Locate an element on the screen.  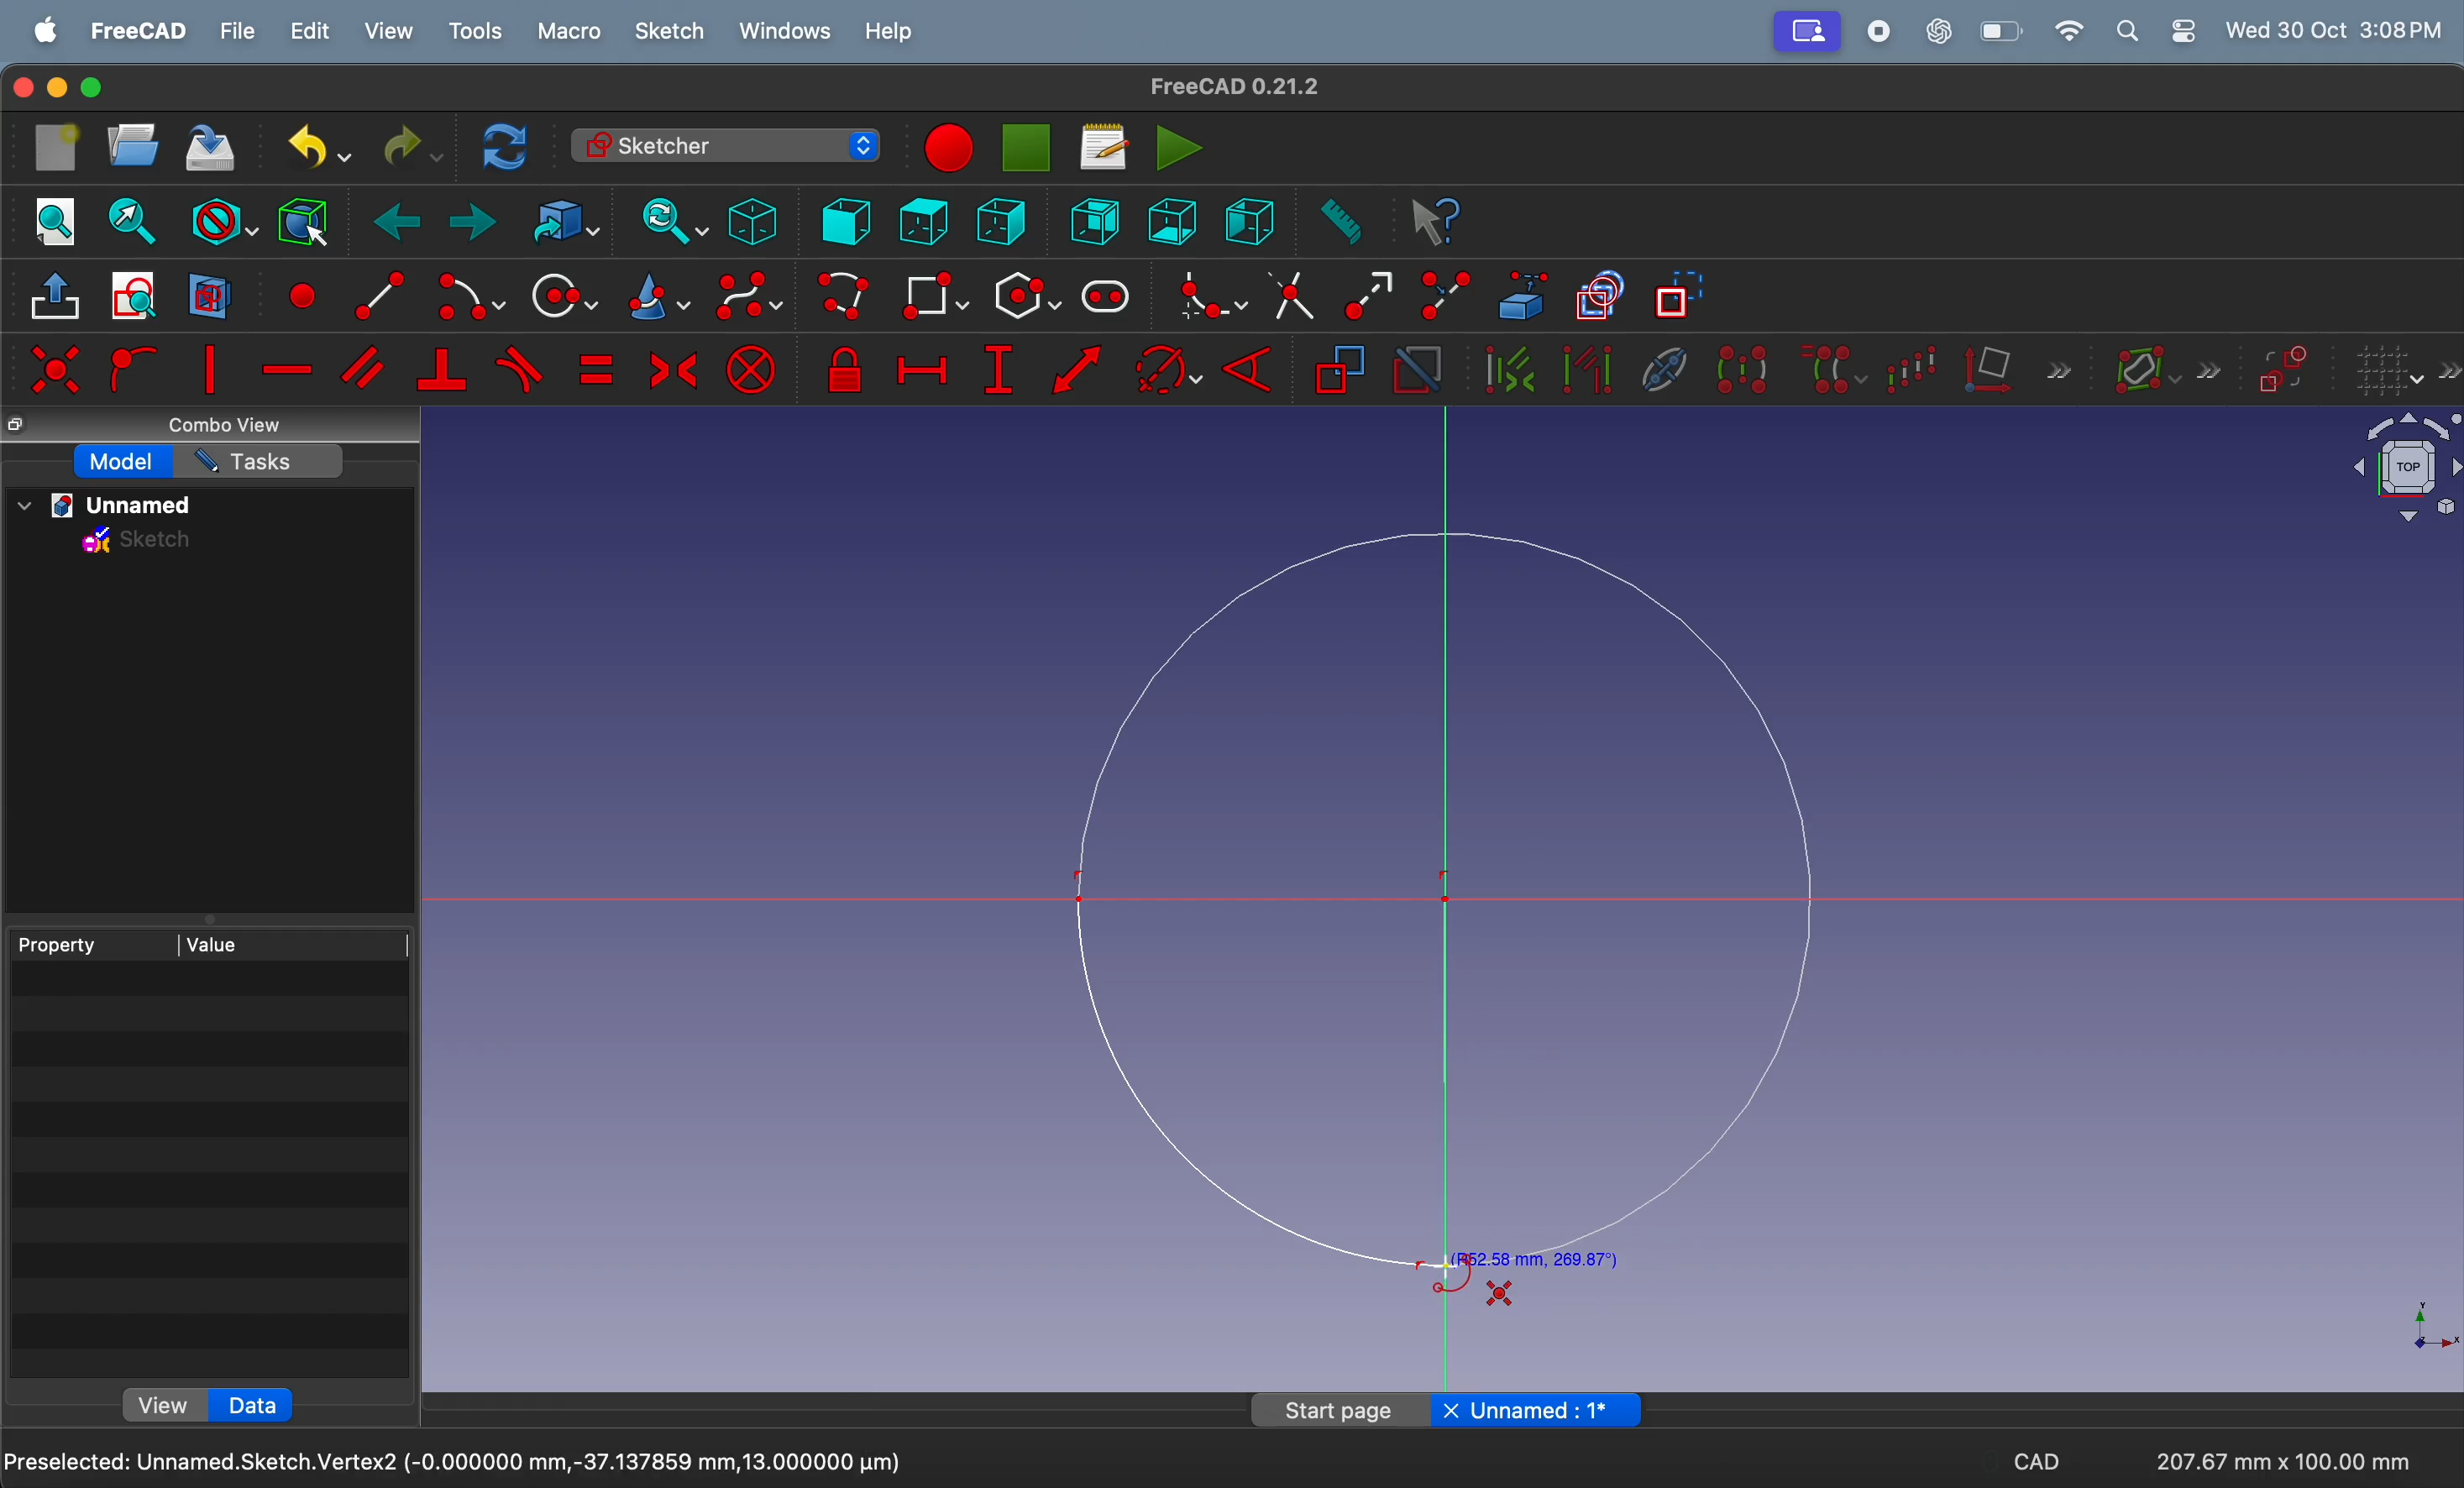
constrain distance is located at coordinates (1079, 375).